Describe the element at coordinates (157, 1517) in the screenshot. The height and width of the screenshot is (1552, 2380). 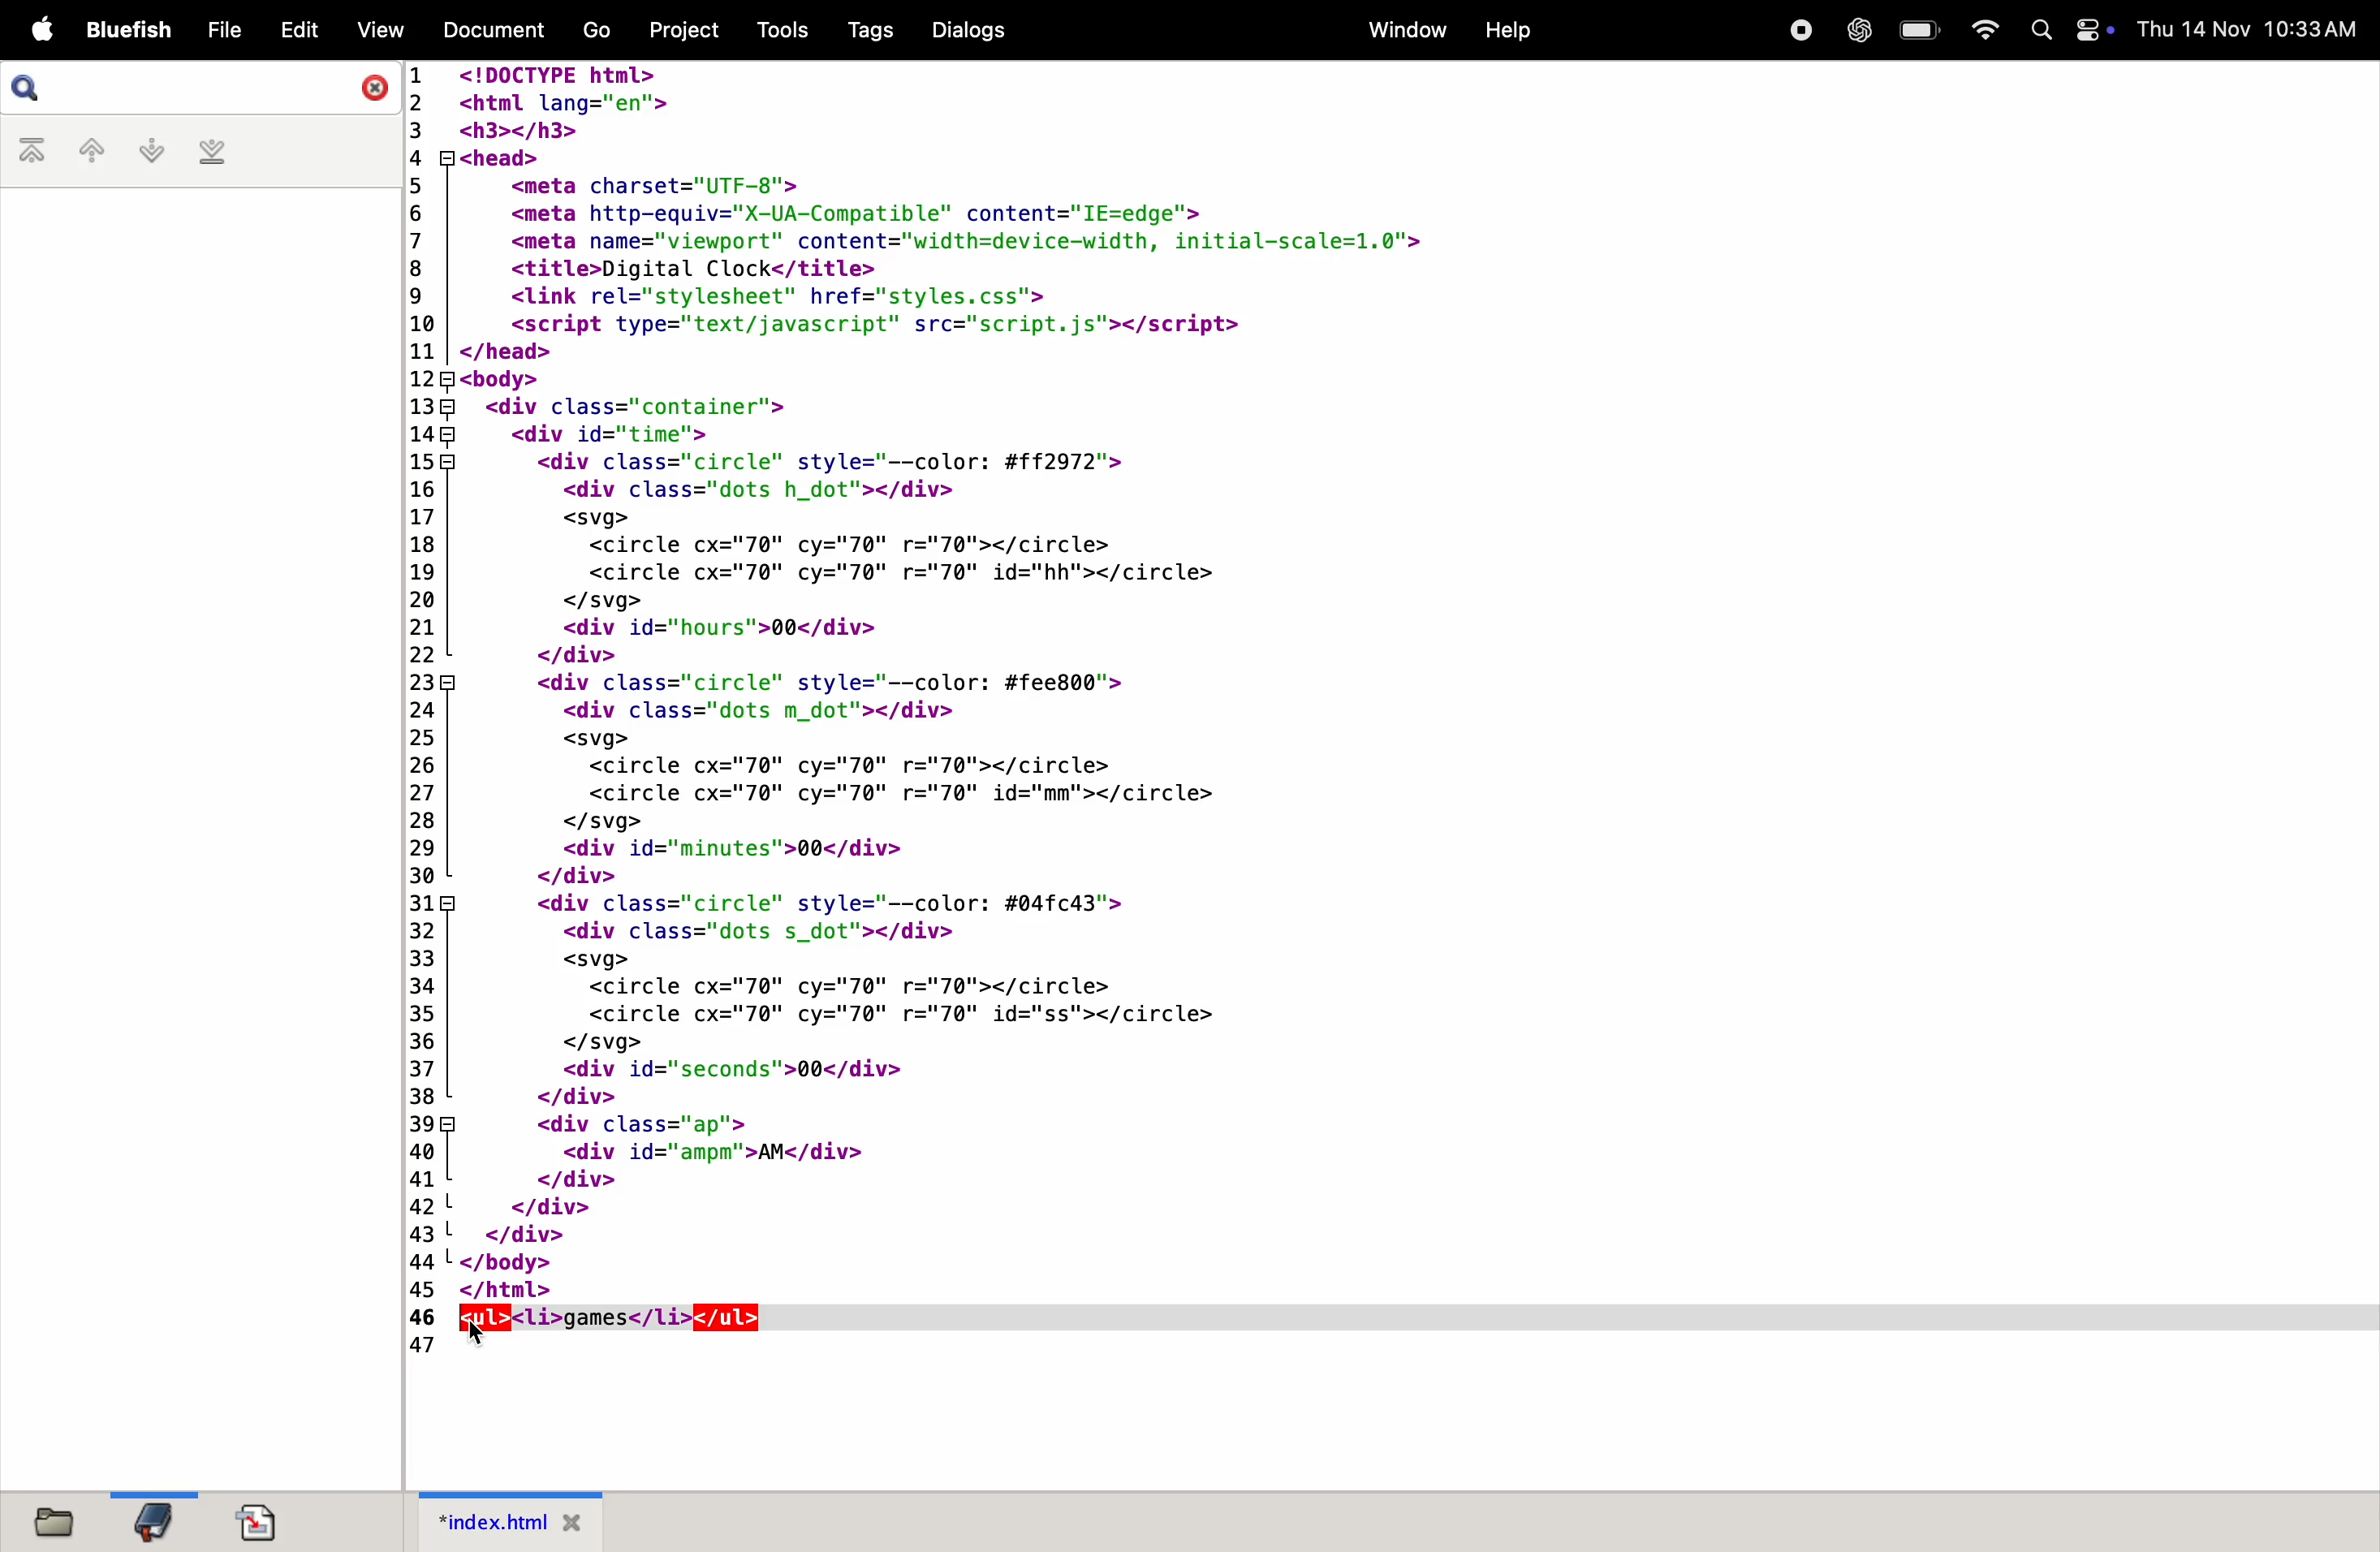
I see `bookmark` at that location.